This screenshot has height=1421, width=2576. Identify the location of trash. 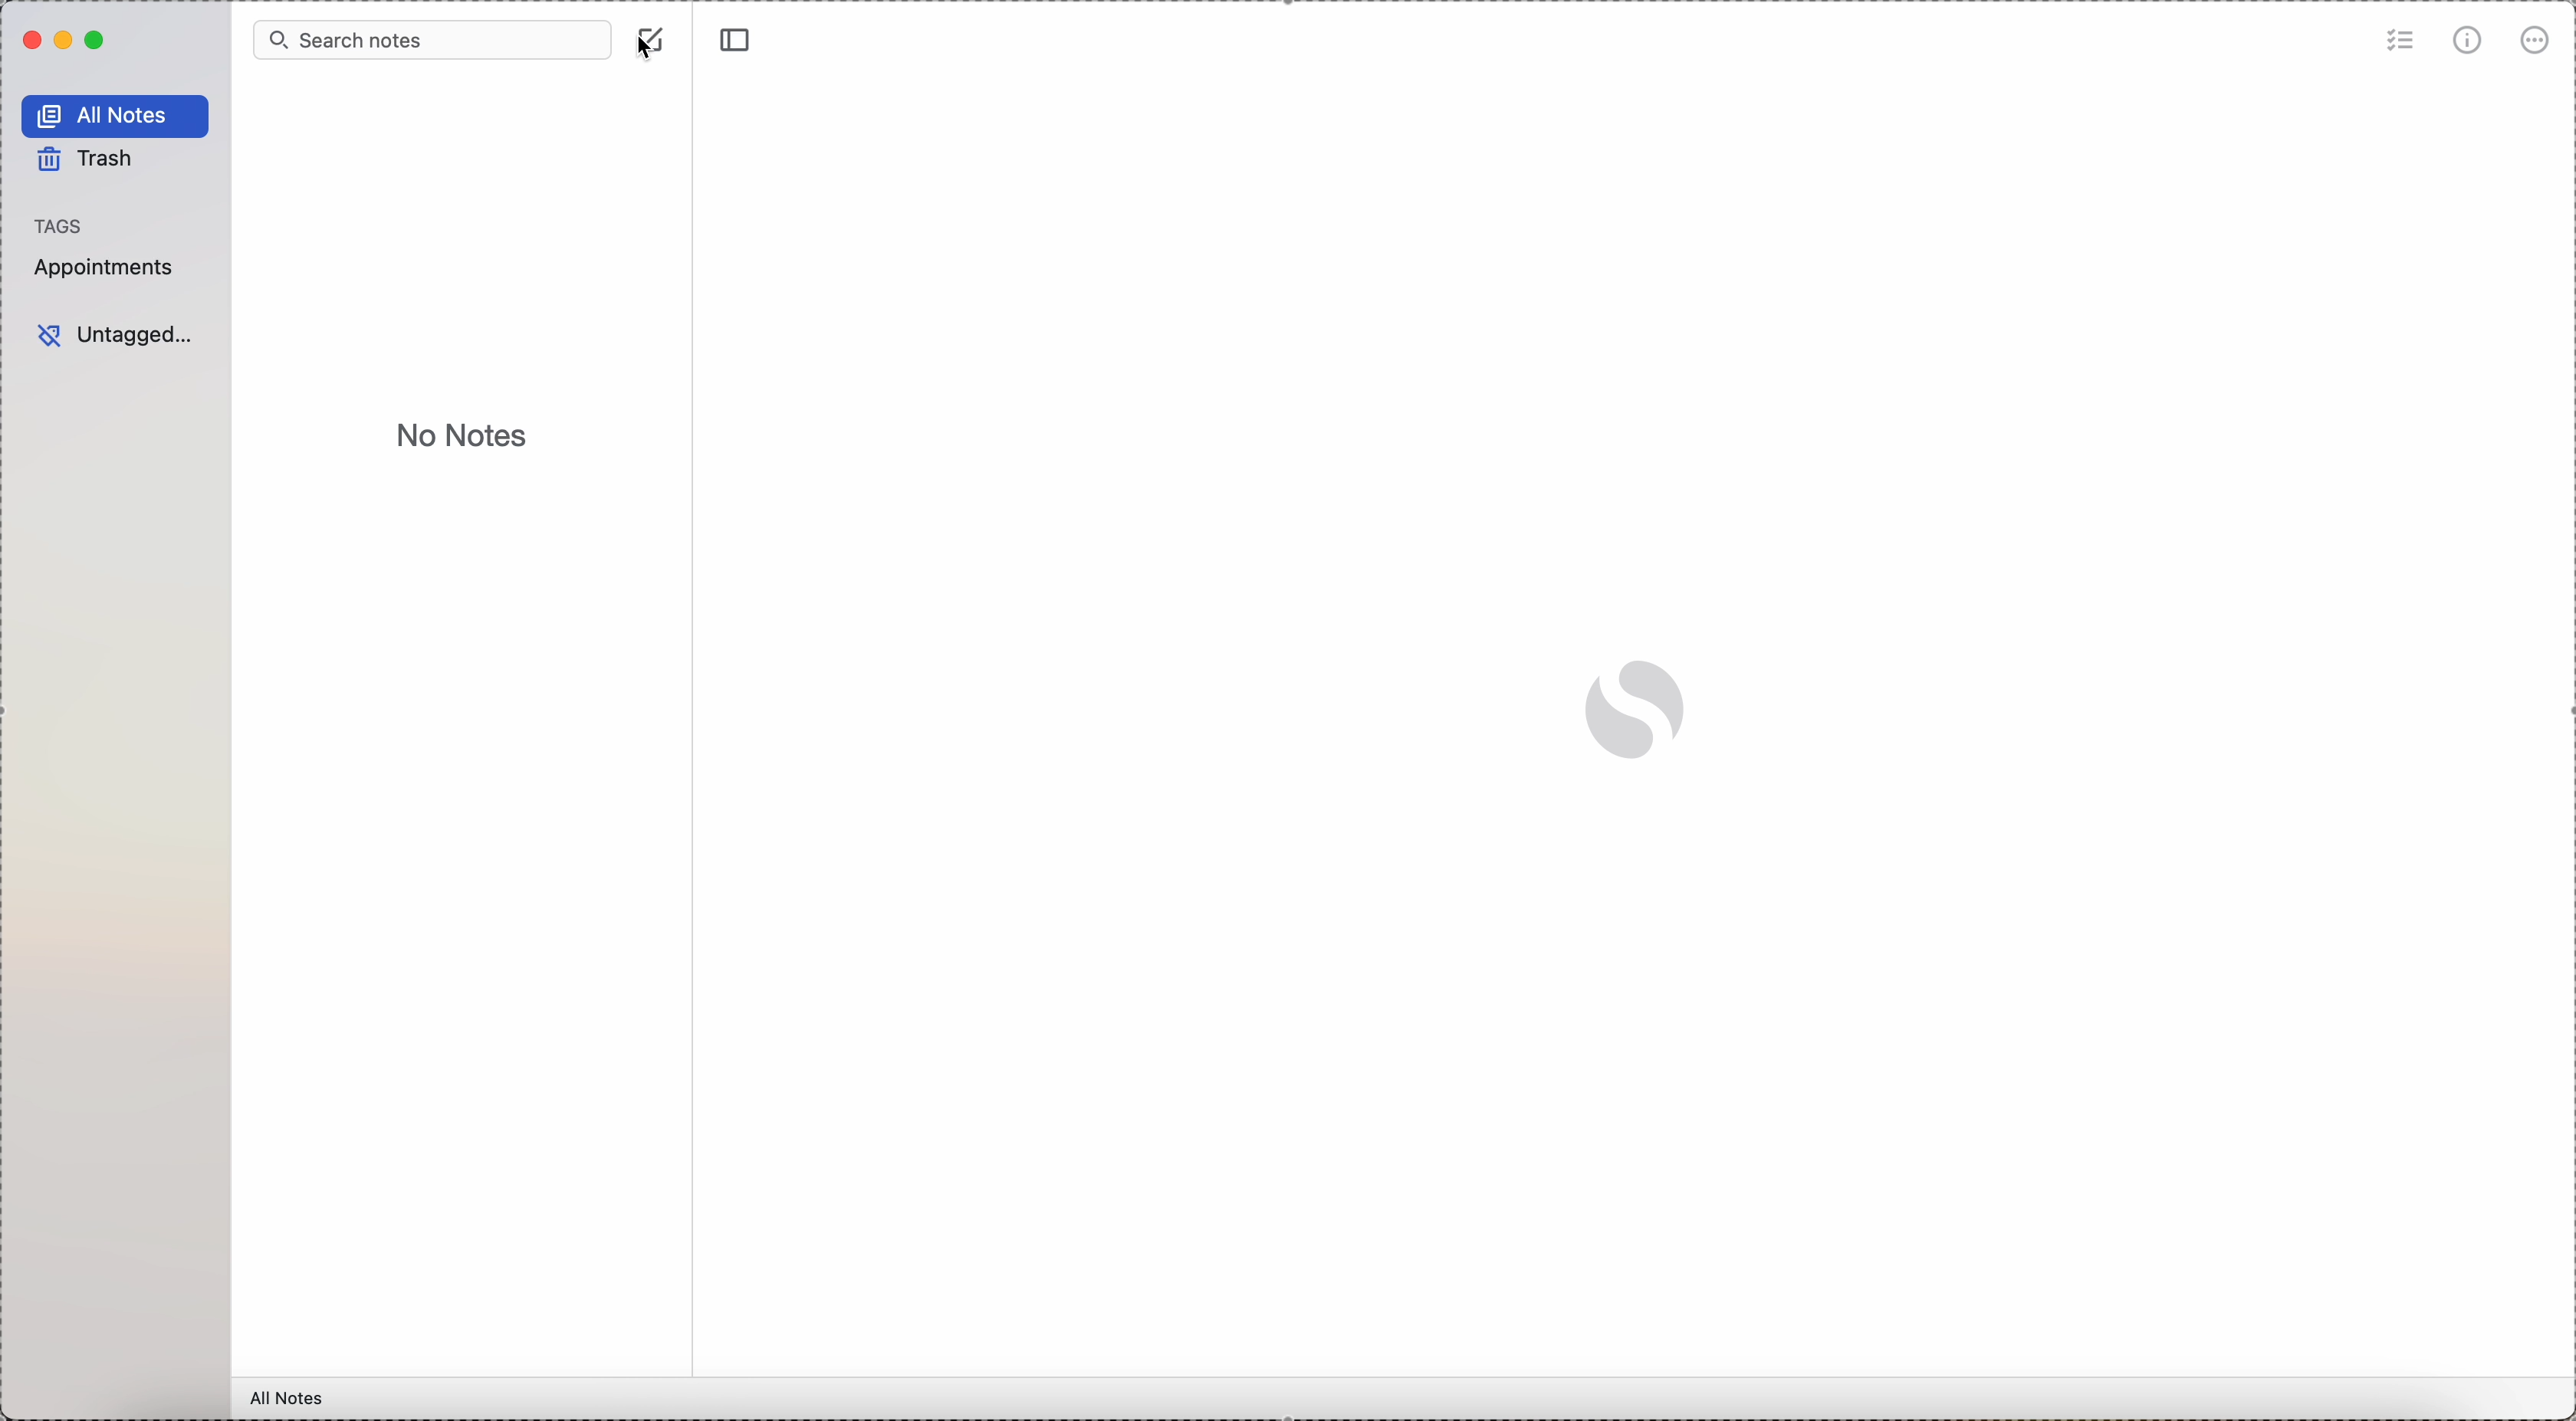
(89, 163).